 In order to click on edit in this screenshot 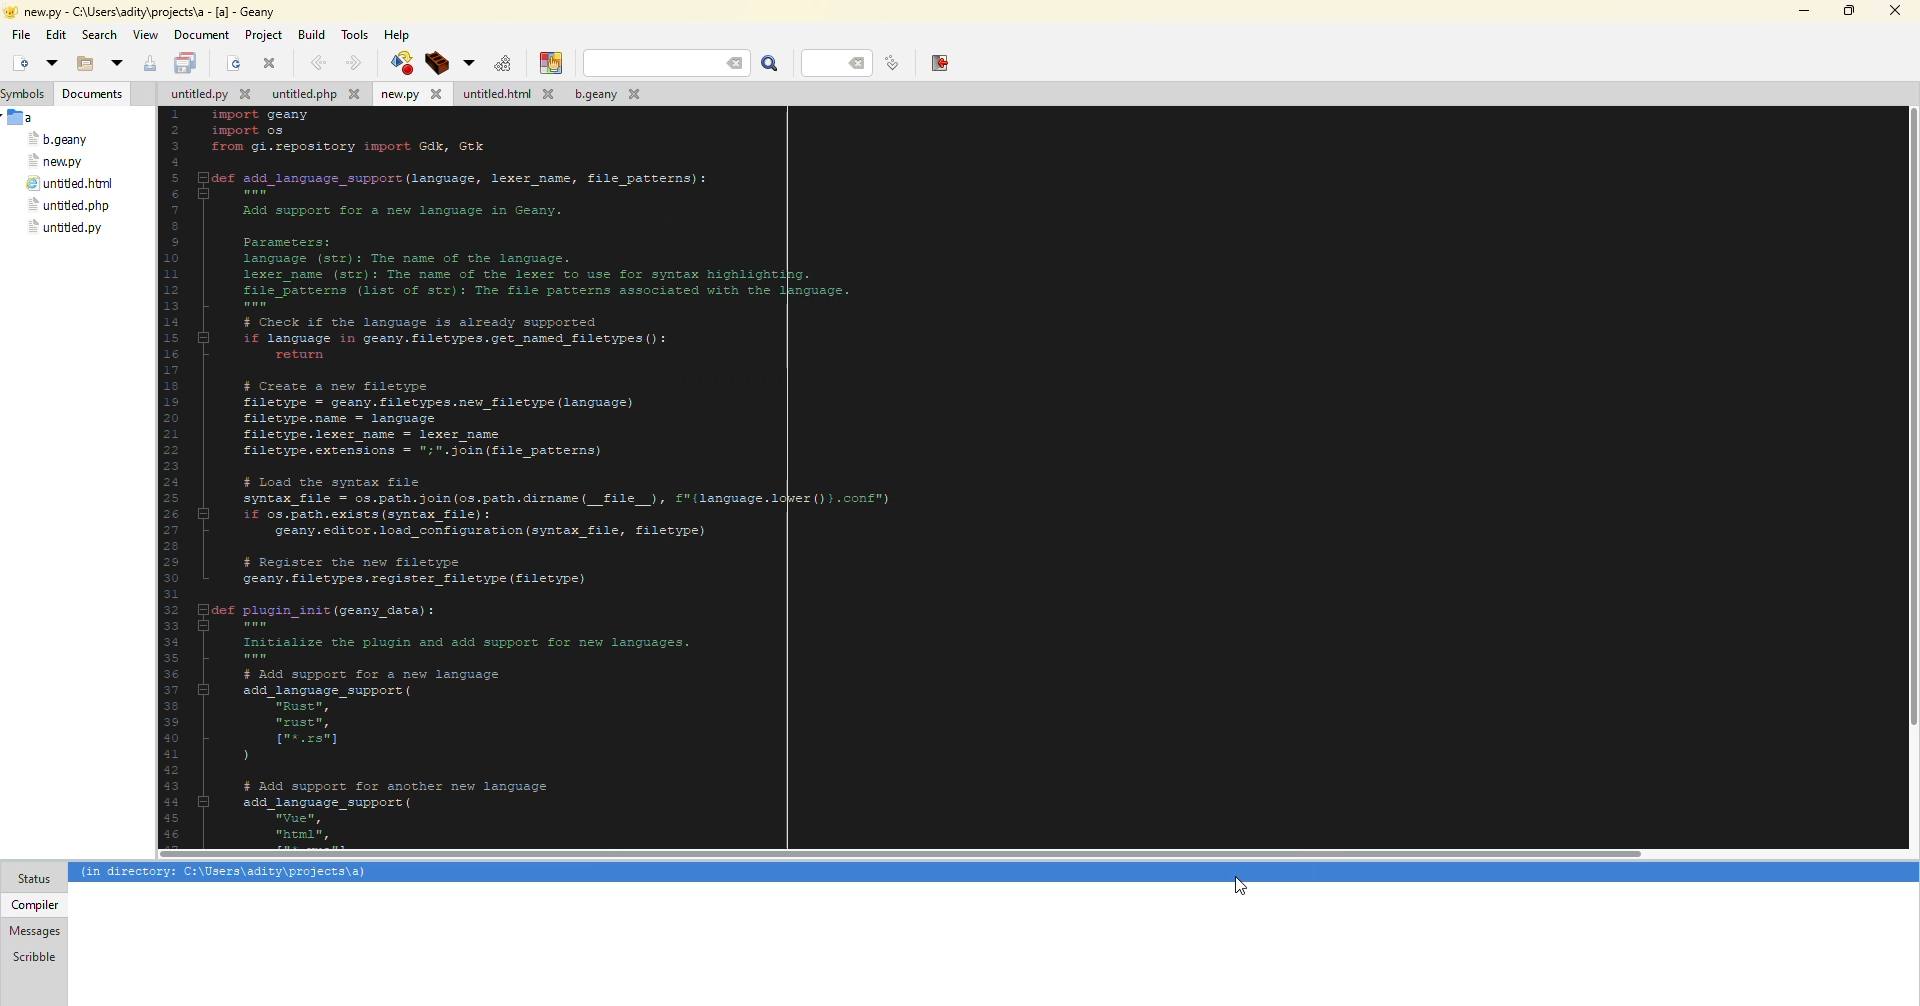, I will do `click(56, 36)`.